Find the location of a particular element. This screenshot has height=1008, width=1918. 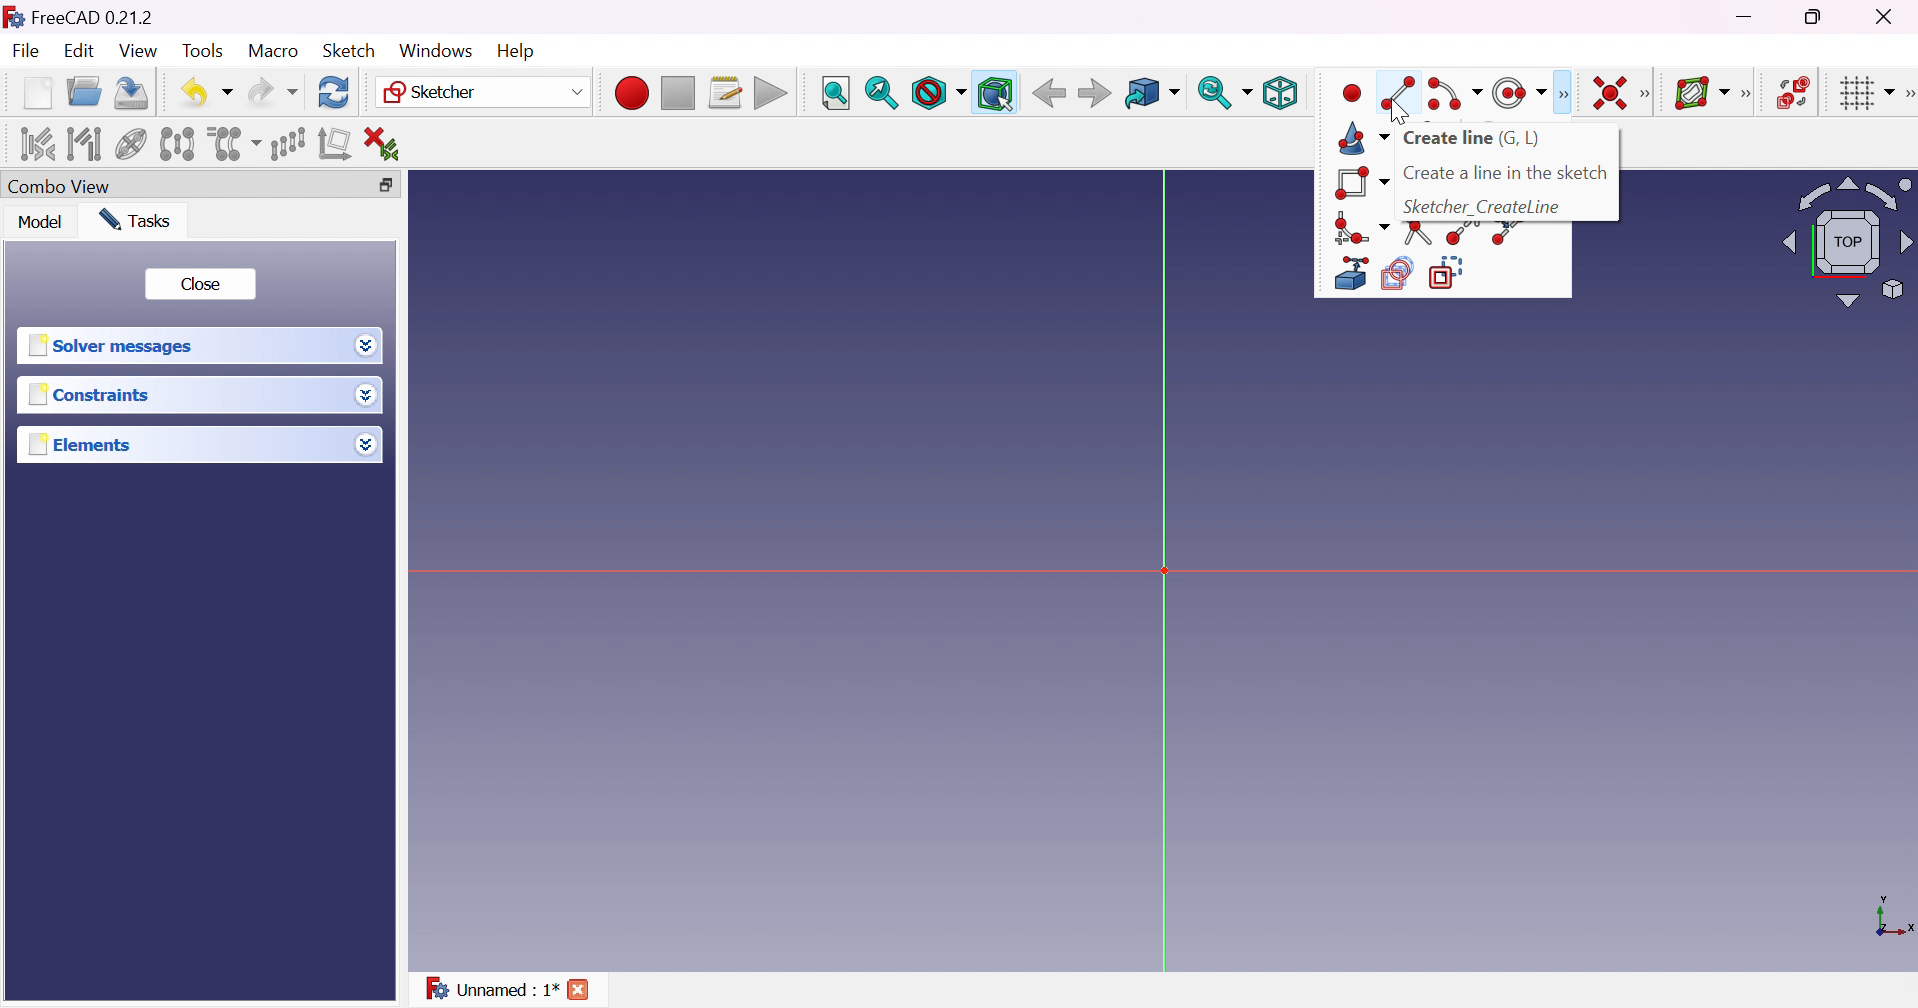

Restore down is located at coordinates (1816, 18).